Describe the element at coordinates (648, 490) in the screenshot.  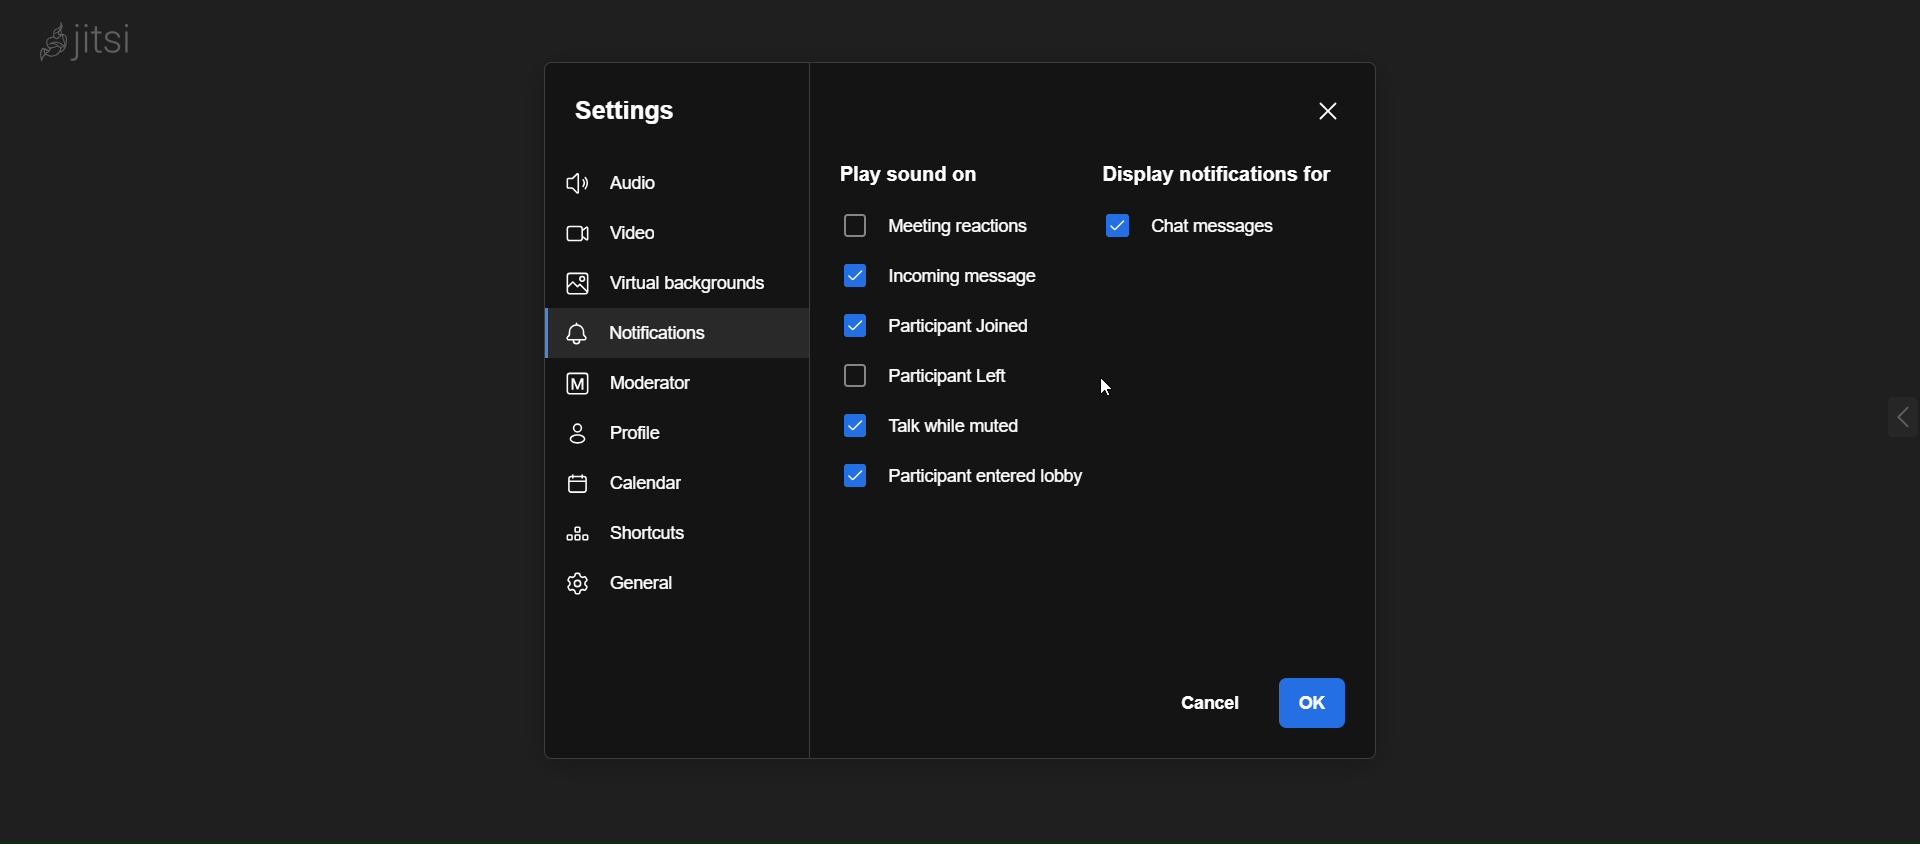
I see `calendar` at that location.